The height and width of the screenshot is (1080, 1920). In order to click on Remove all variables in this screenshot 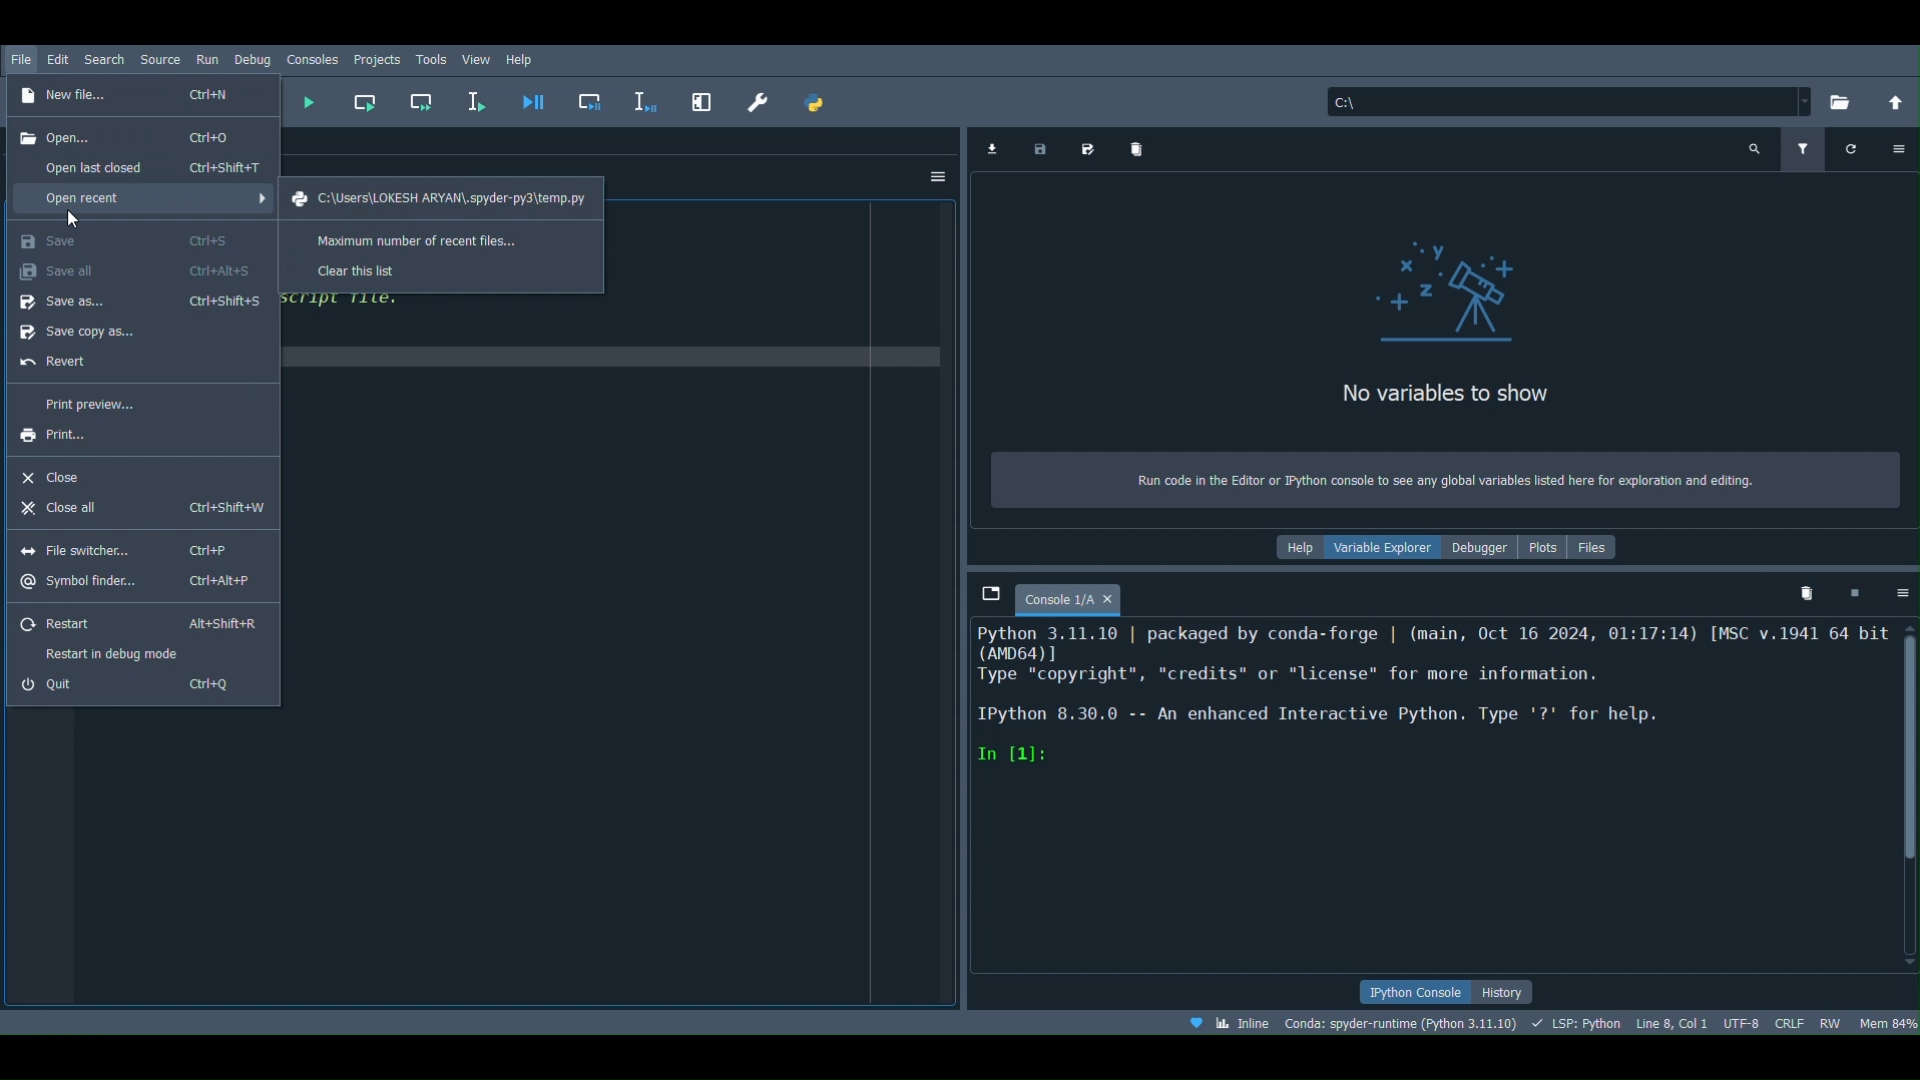, I will do `click(1141, 150)`.